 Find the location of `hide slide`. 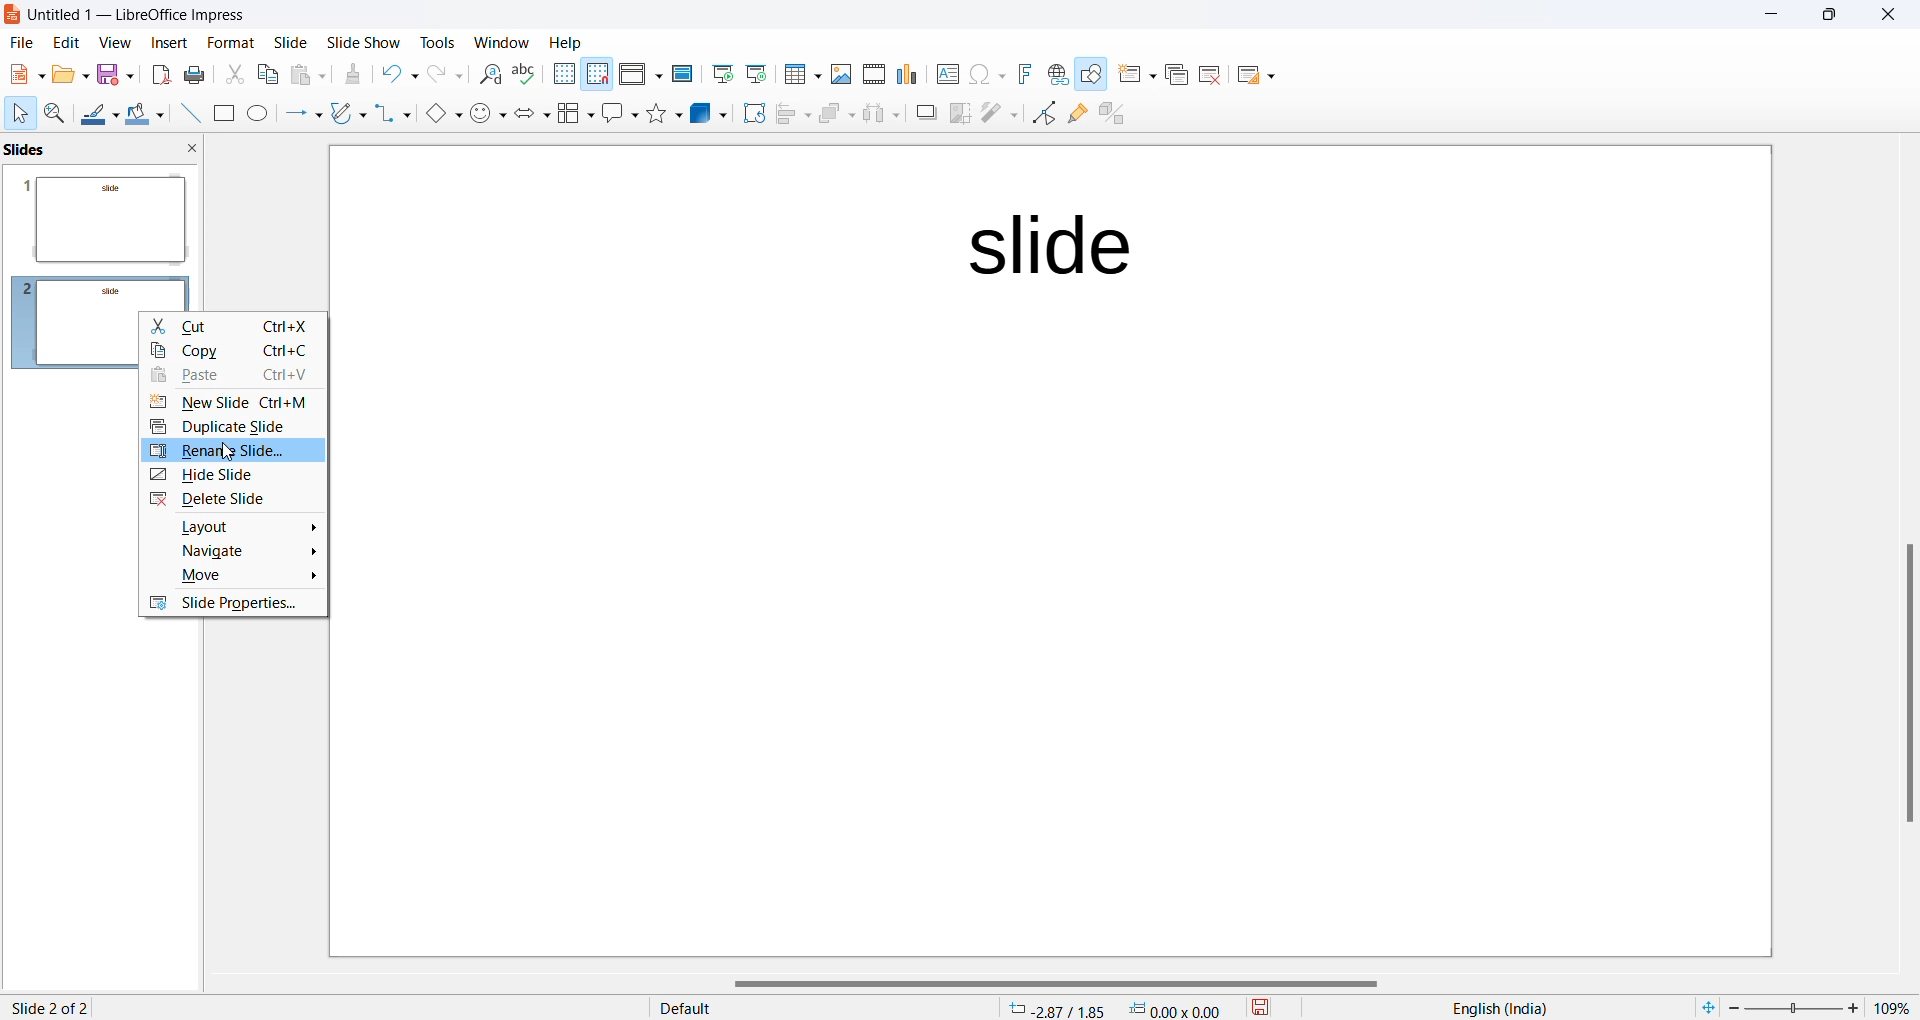

hide slide is located at coordinates (230, 475).